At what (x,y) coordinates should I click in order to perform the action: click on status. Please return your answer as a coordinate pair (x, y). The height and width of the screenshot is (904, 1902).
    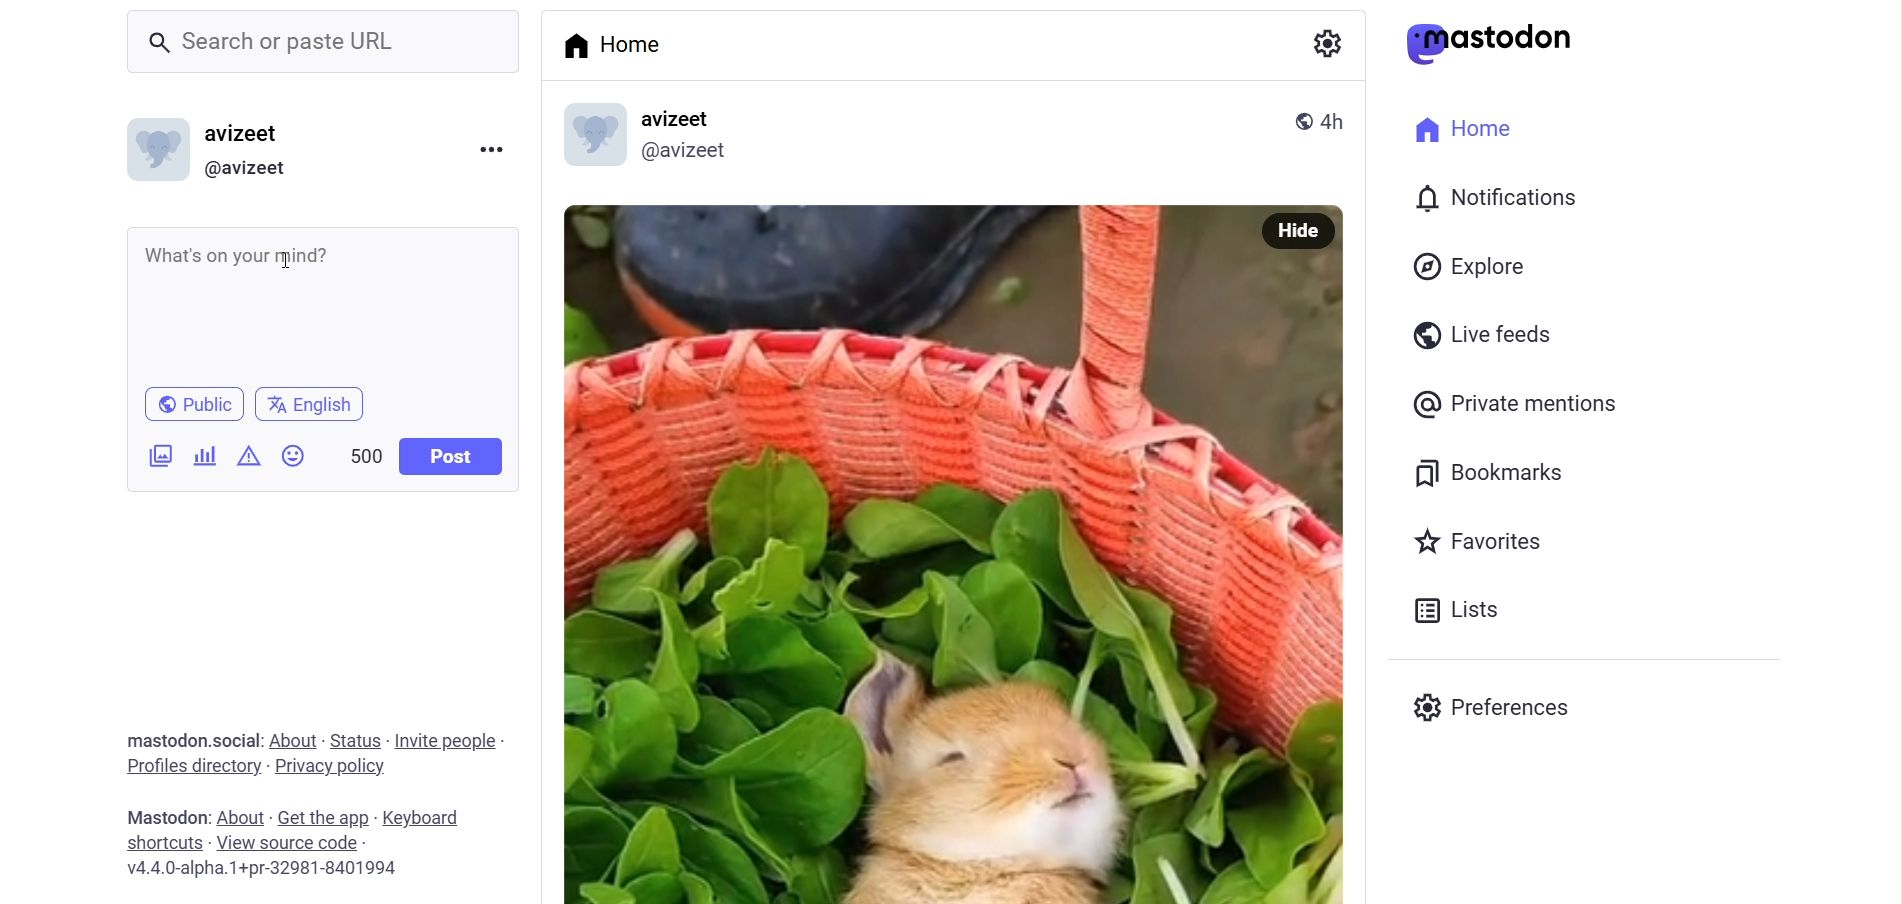
    Looking at the image, I should click on (356, 740).